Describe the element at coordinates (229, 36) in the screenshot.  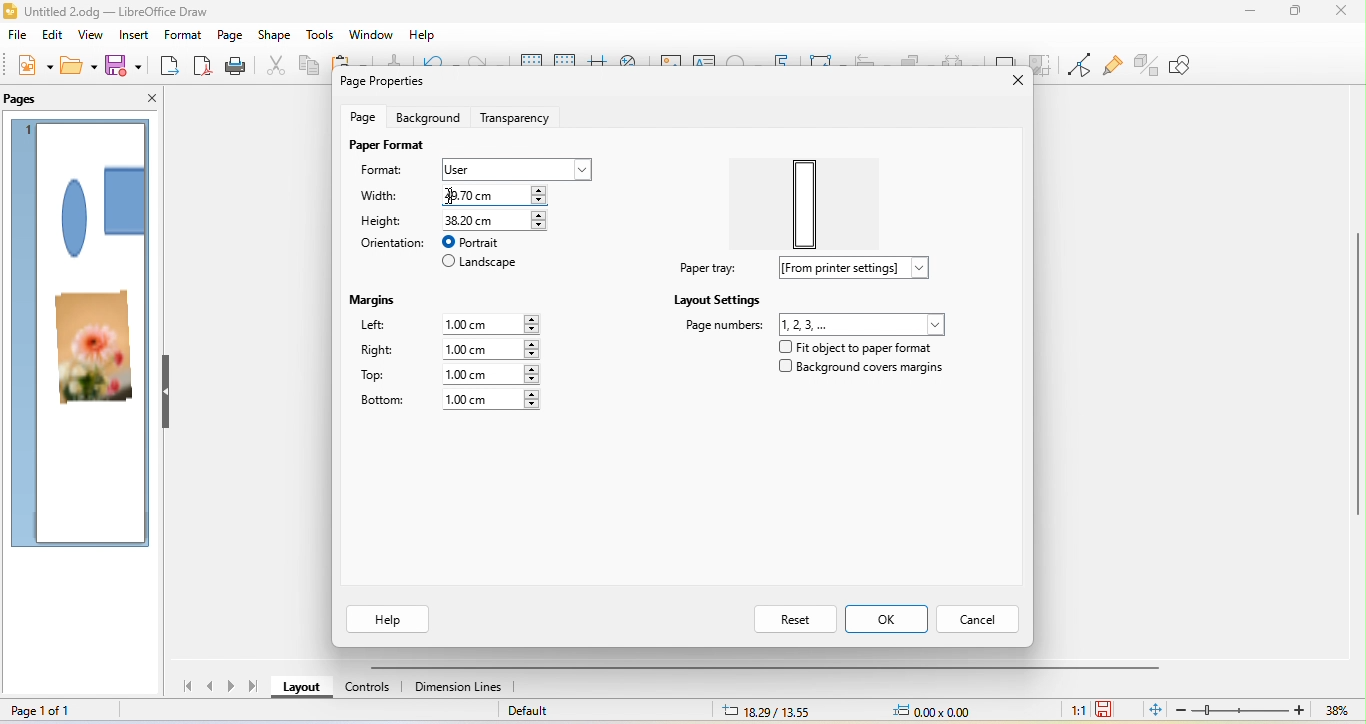
I see `page` at that location.